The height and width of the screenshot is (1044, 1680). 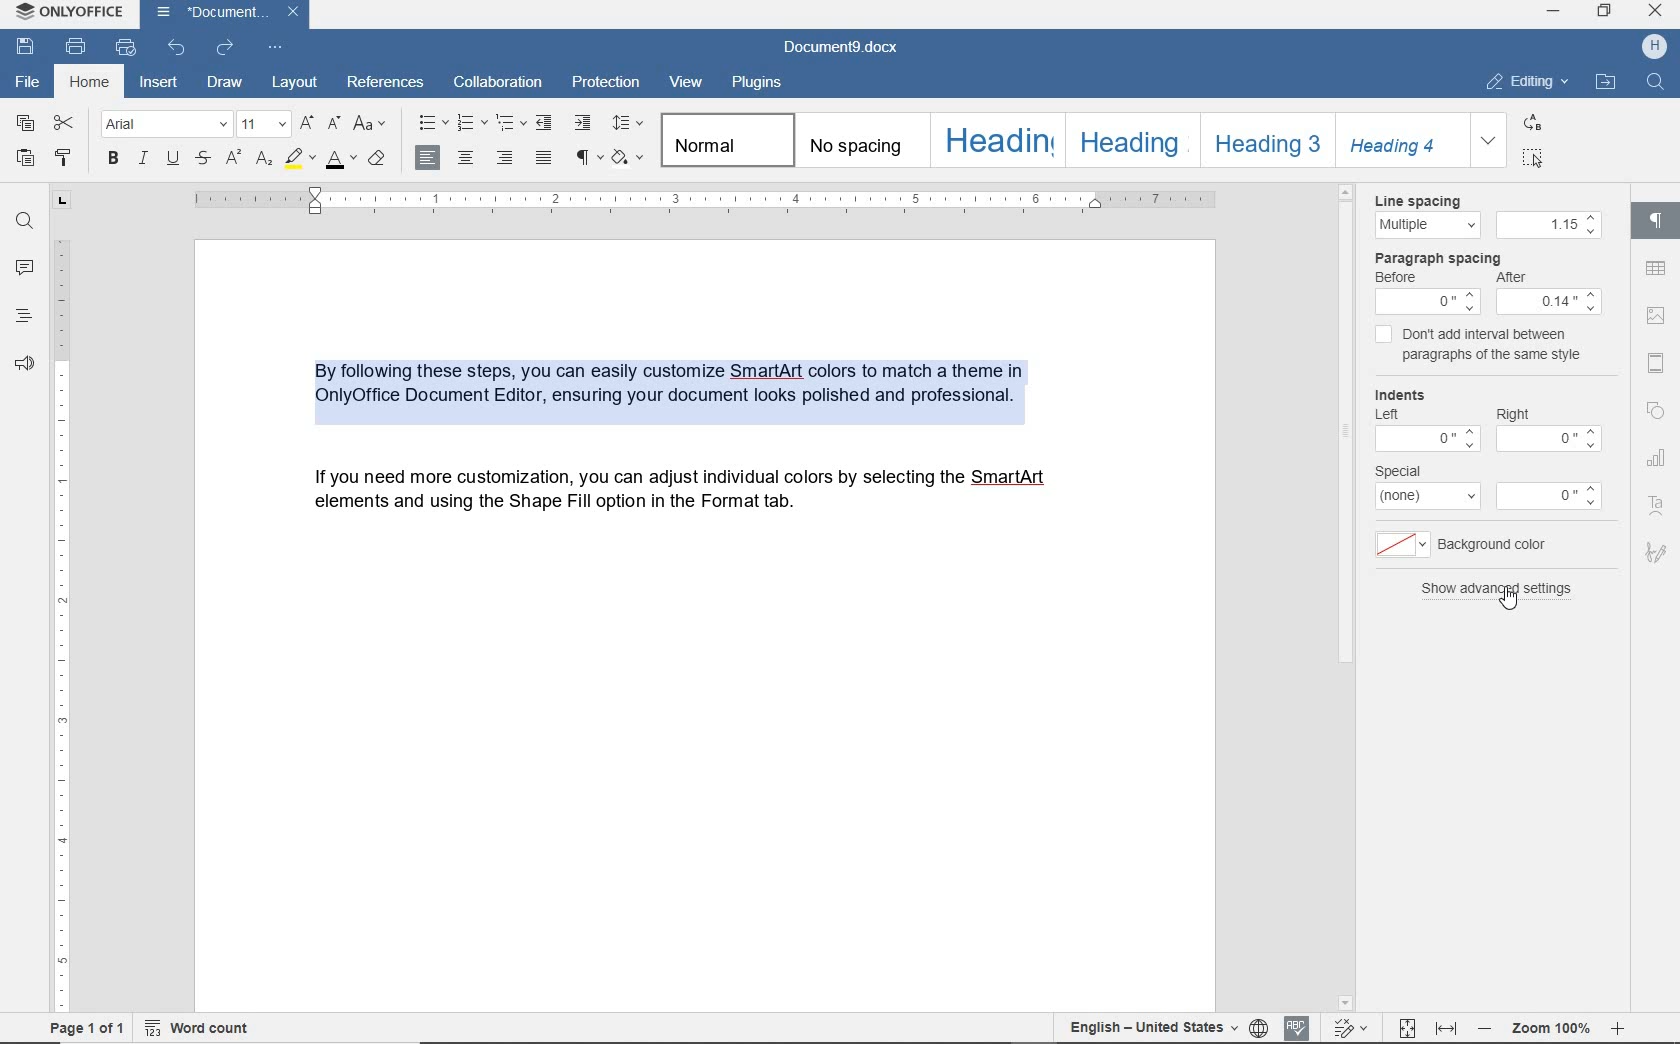 I want to click on bold, so click(x=112, y=157).